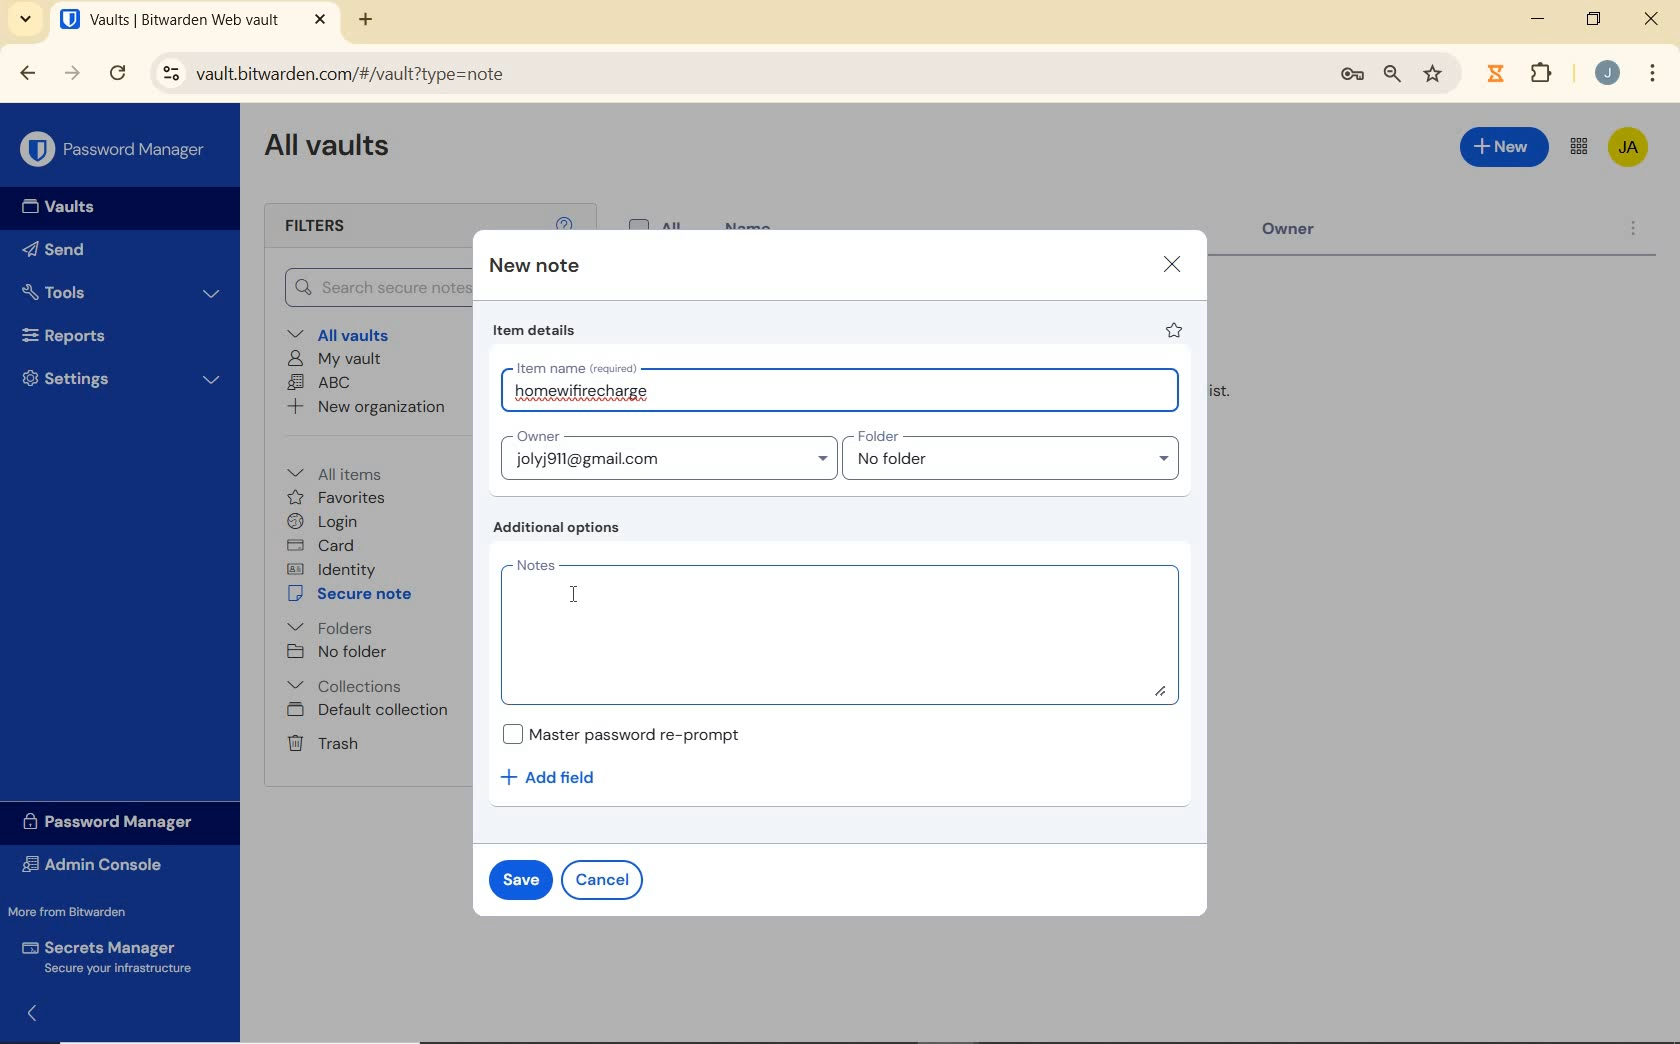 This screenshot has width=1680, height=1044. What do you see at coordinates (331, 568) in the screenshot?
I see `identity` at bounding box center [331, 568].